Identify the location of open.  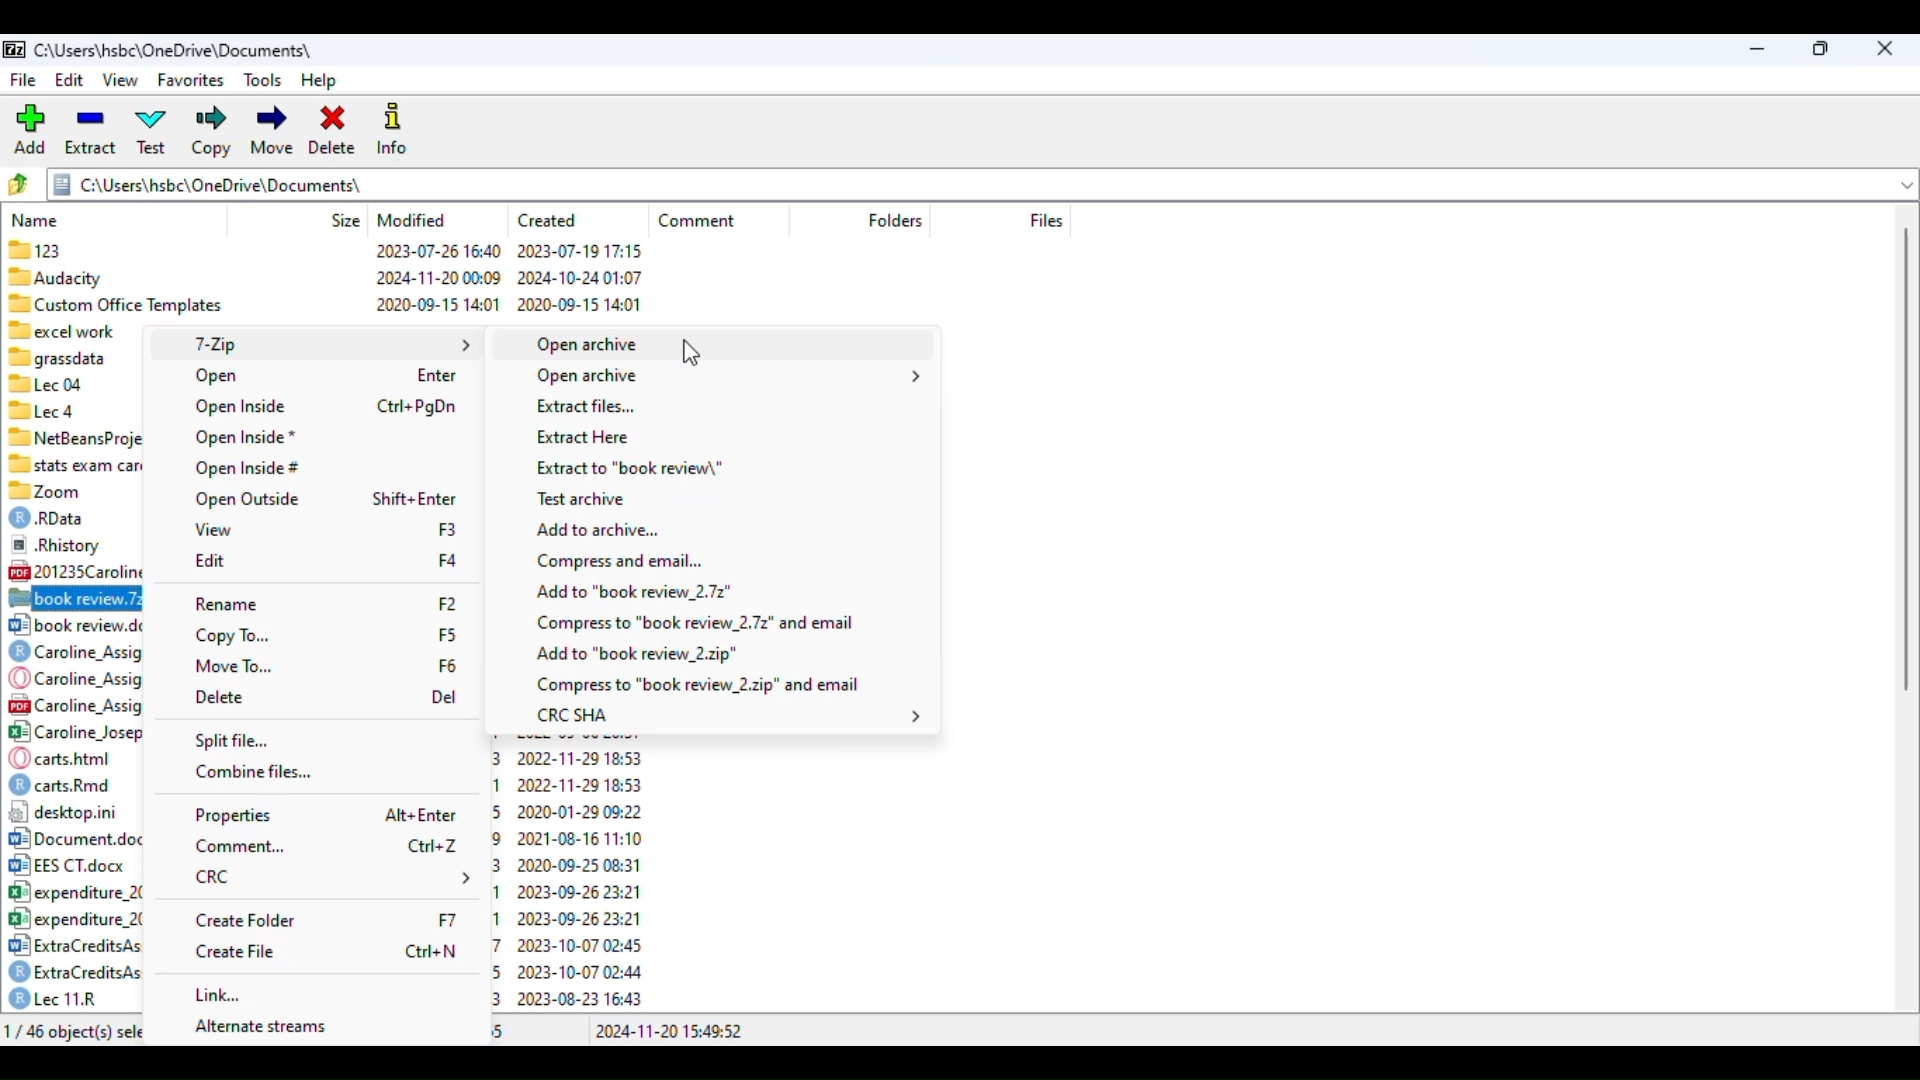
(218, 376).